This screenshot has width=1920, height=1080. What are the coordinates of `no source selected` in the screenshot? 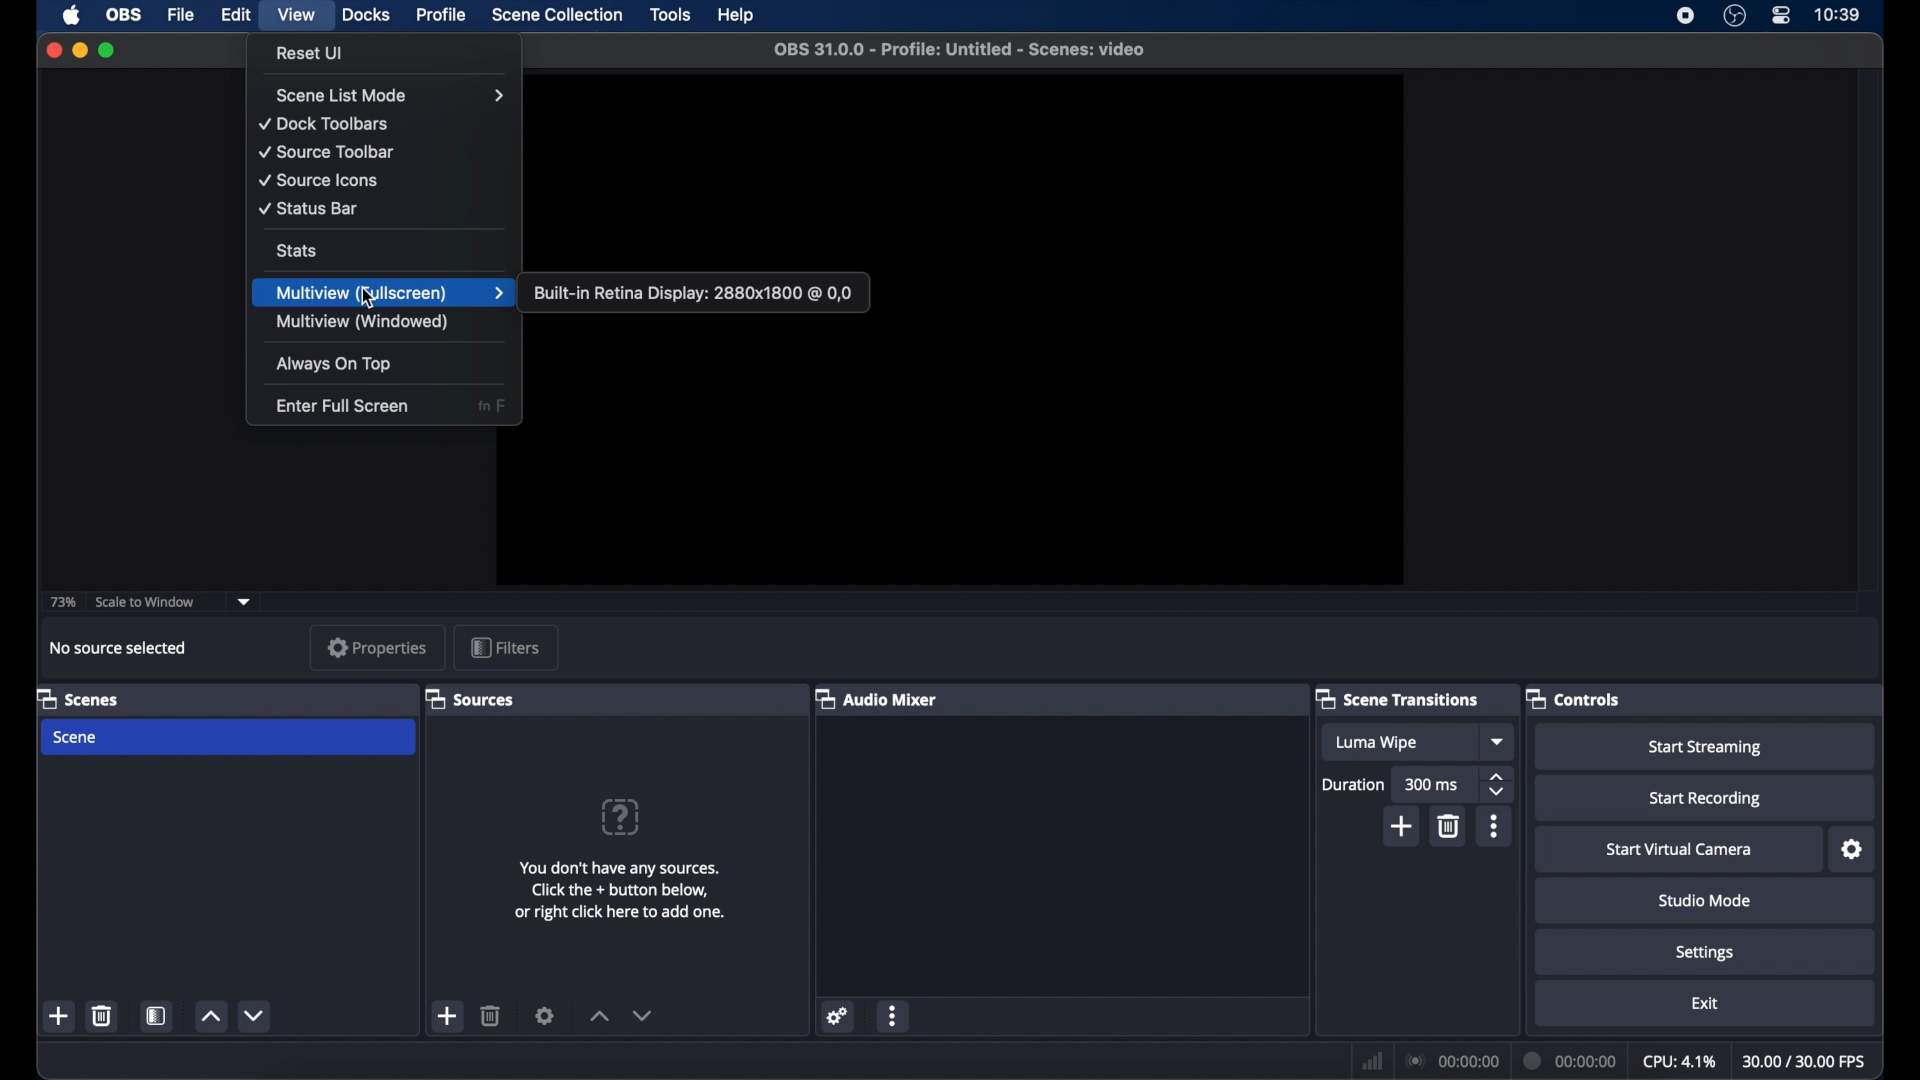 It's located at (118, 648).